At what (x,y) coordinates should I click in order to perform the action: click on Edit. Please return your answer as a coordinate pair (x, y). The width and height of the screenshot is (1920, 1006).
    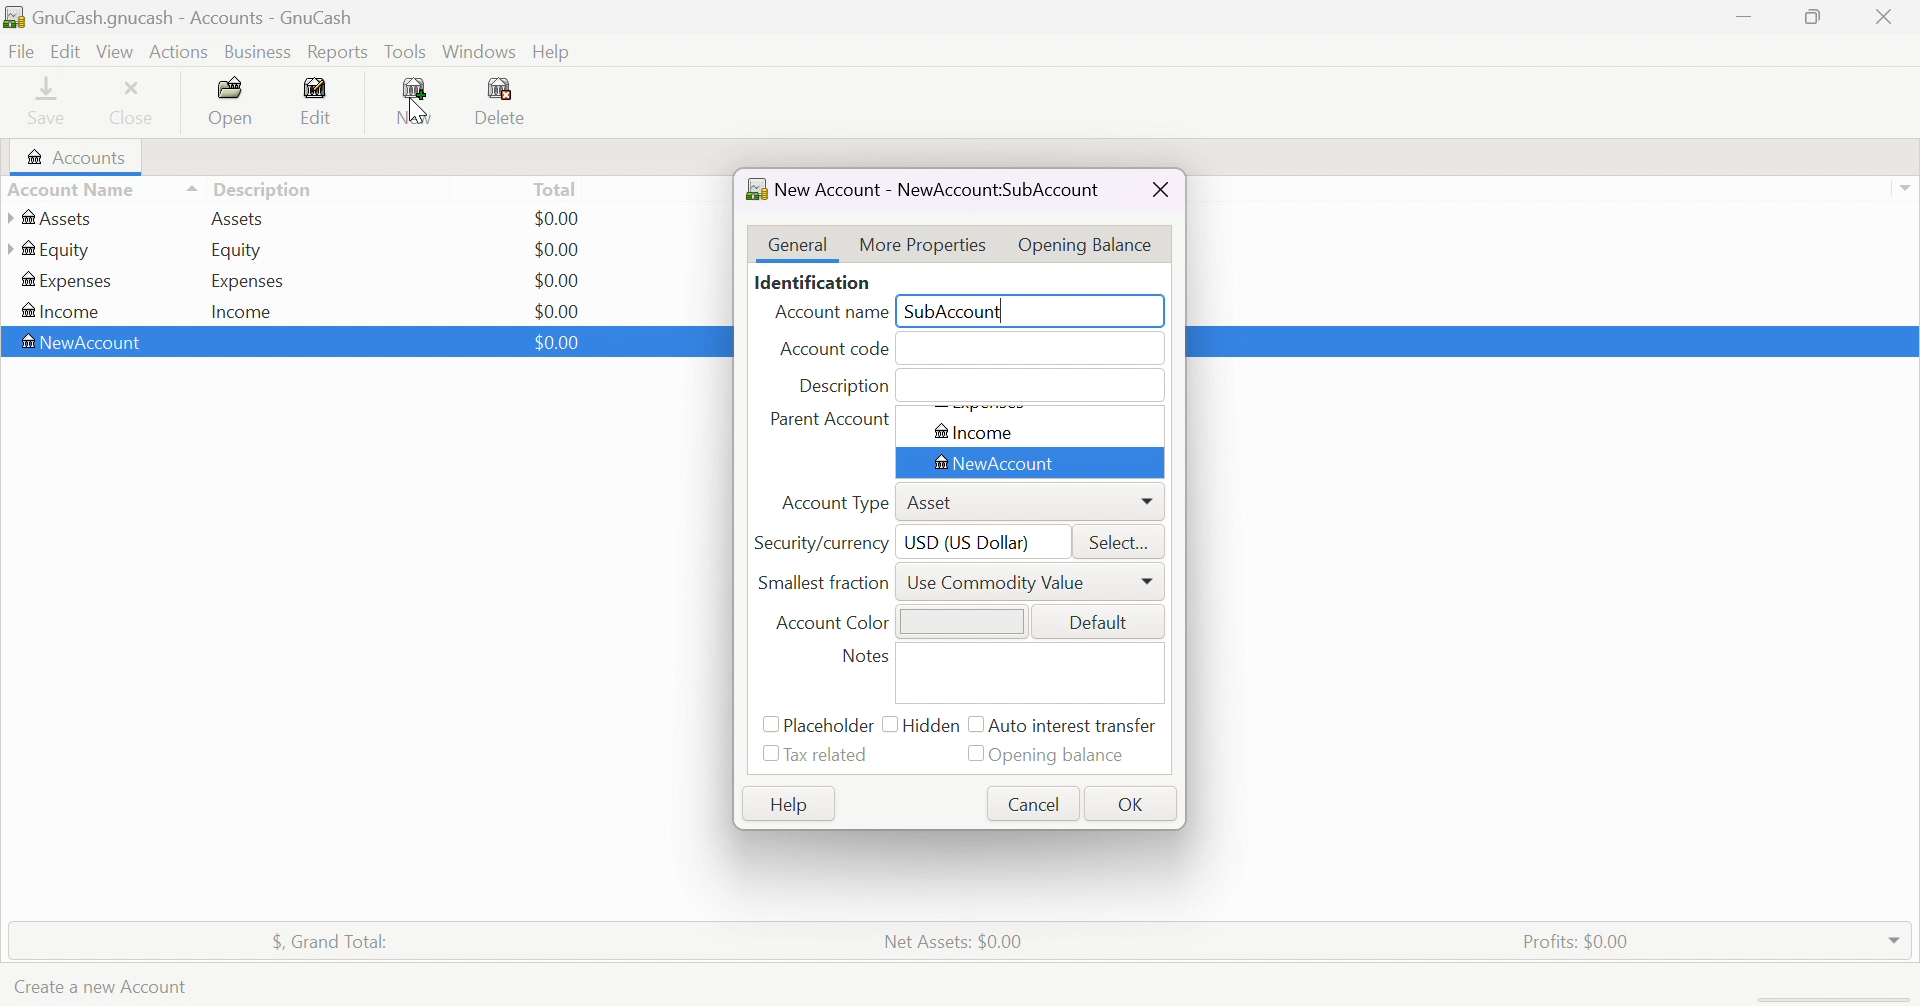
    Looking at the image, I should click on (316, 102).